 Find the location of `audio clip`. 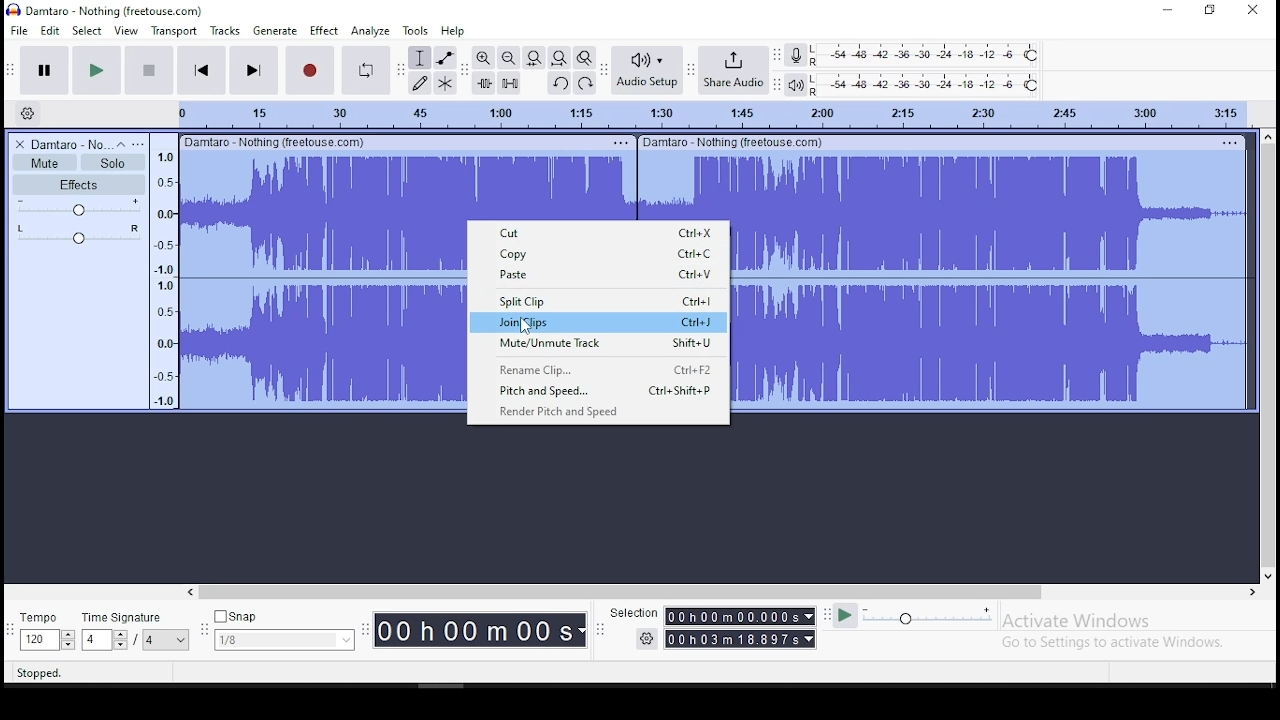

audio clip is located at coordinates (322, 278).